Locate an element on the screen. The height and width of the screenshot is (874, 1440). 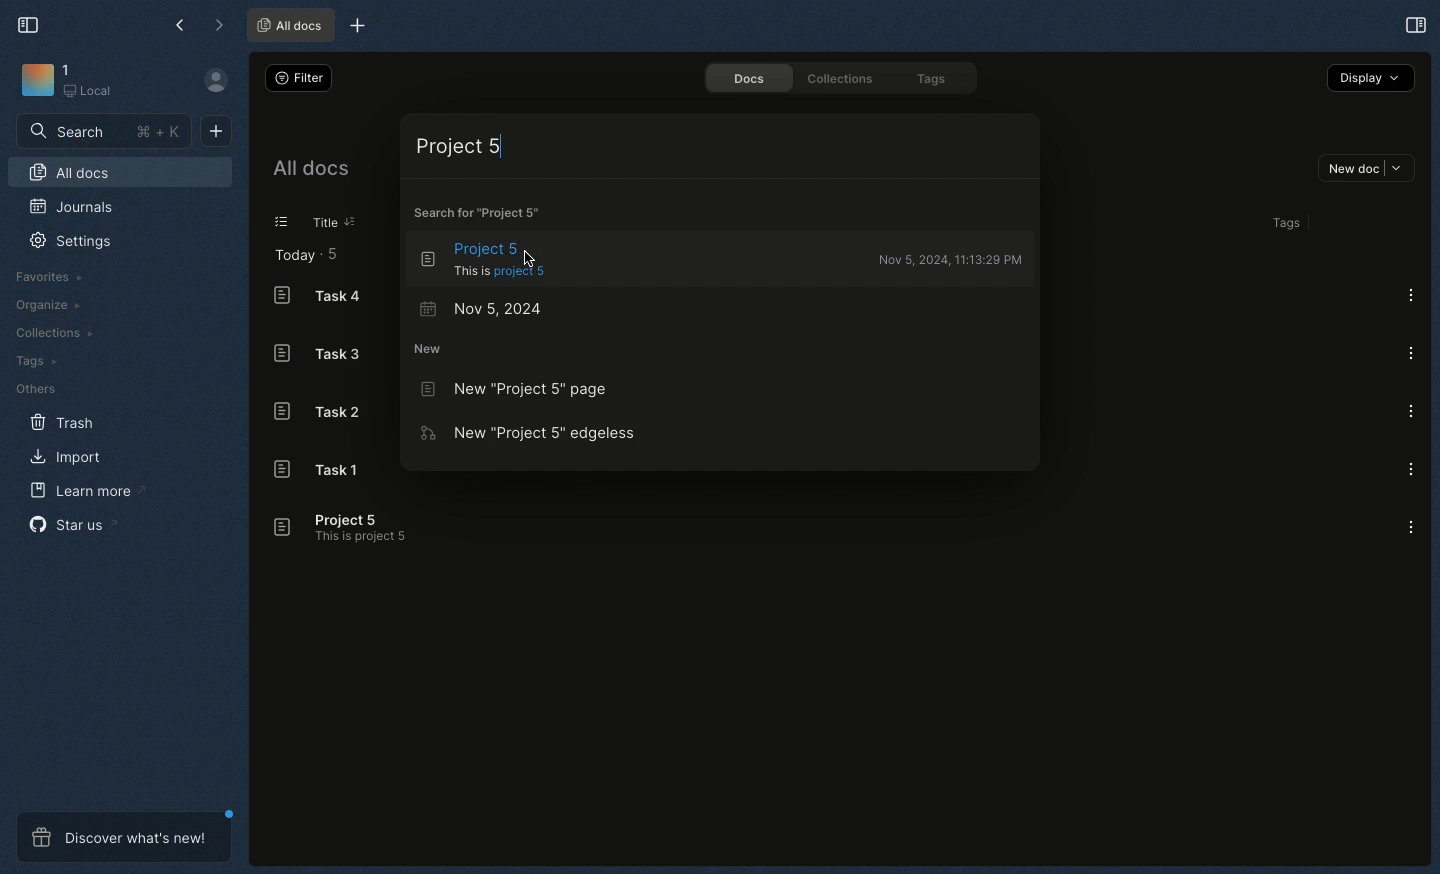
Options is located at coordinates (1410, 411).